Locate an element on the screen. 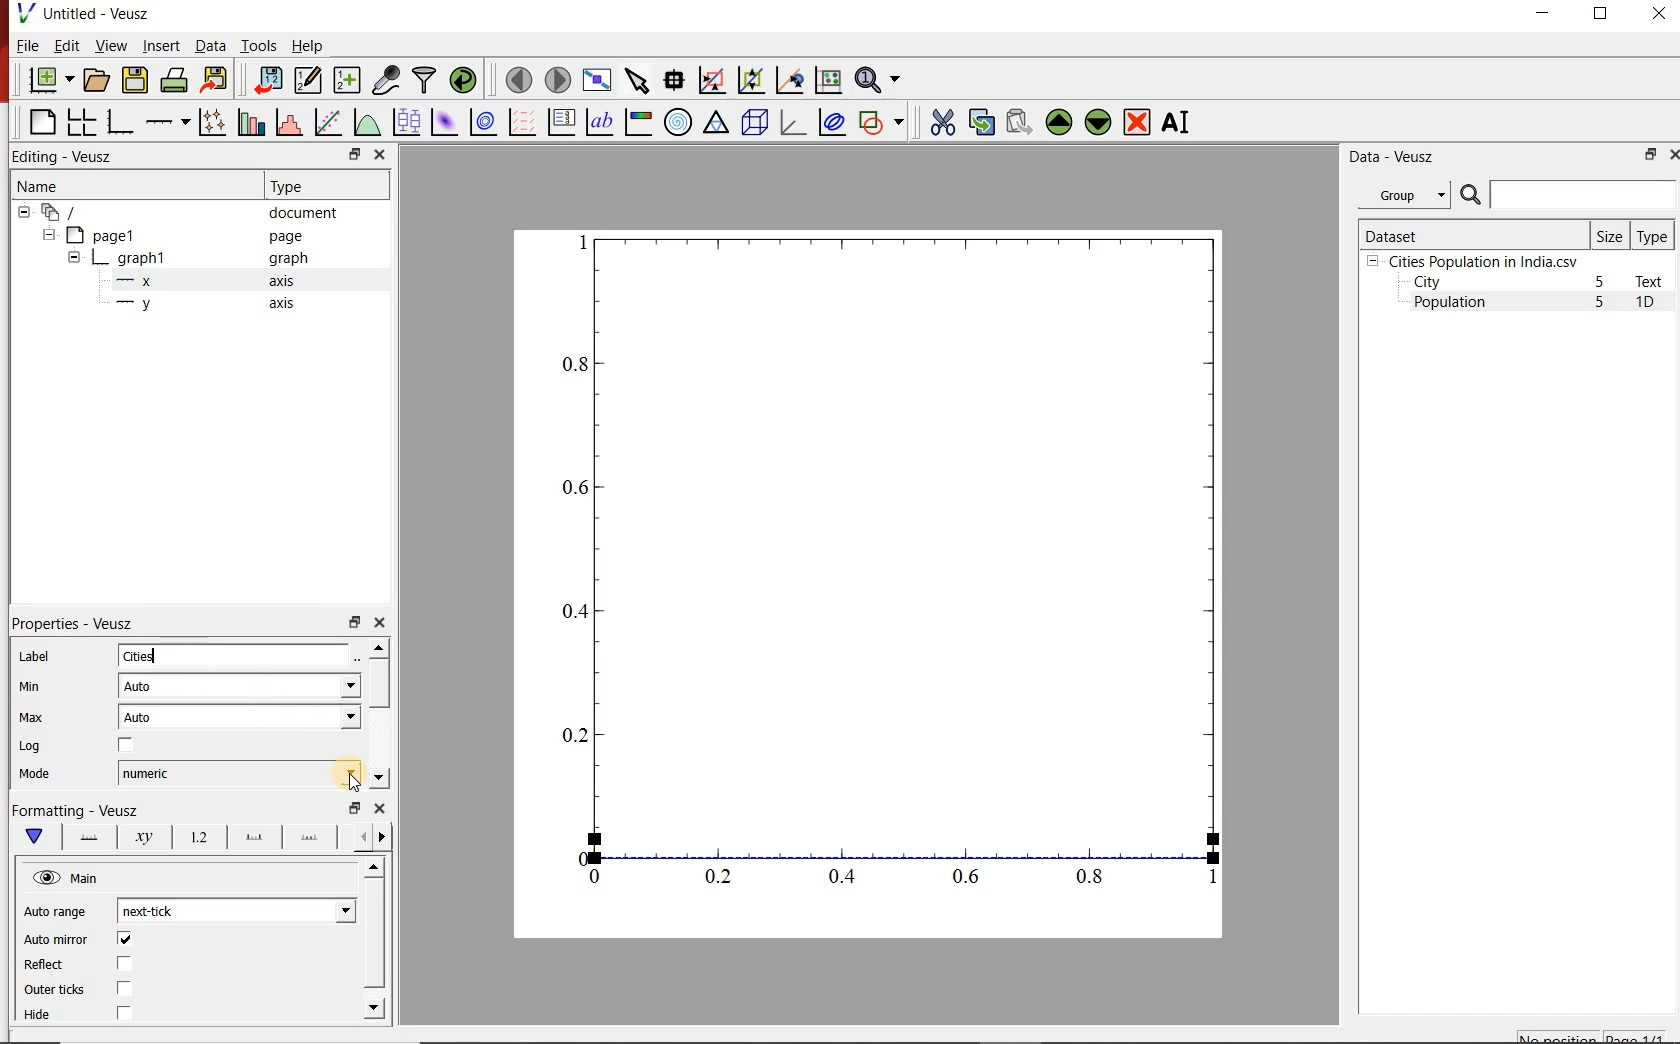 Image resolution: width=1680 pixels, height=1044 pixels. plot bar charts is located at coordinates (248, 122).